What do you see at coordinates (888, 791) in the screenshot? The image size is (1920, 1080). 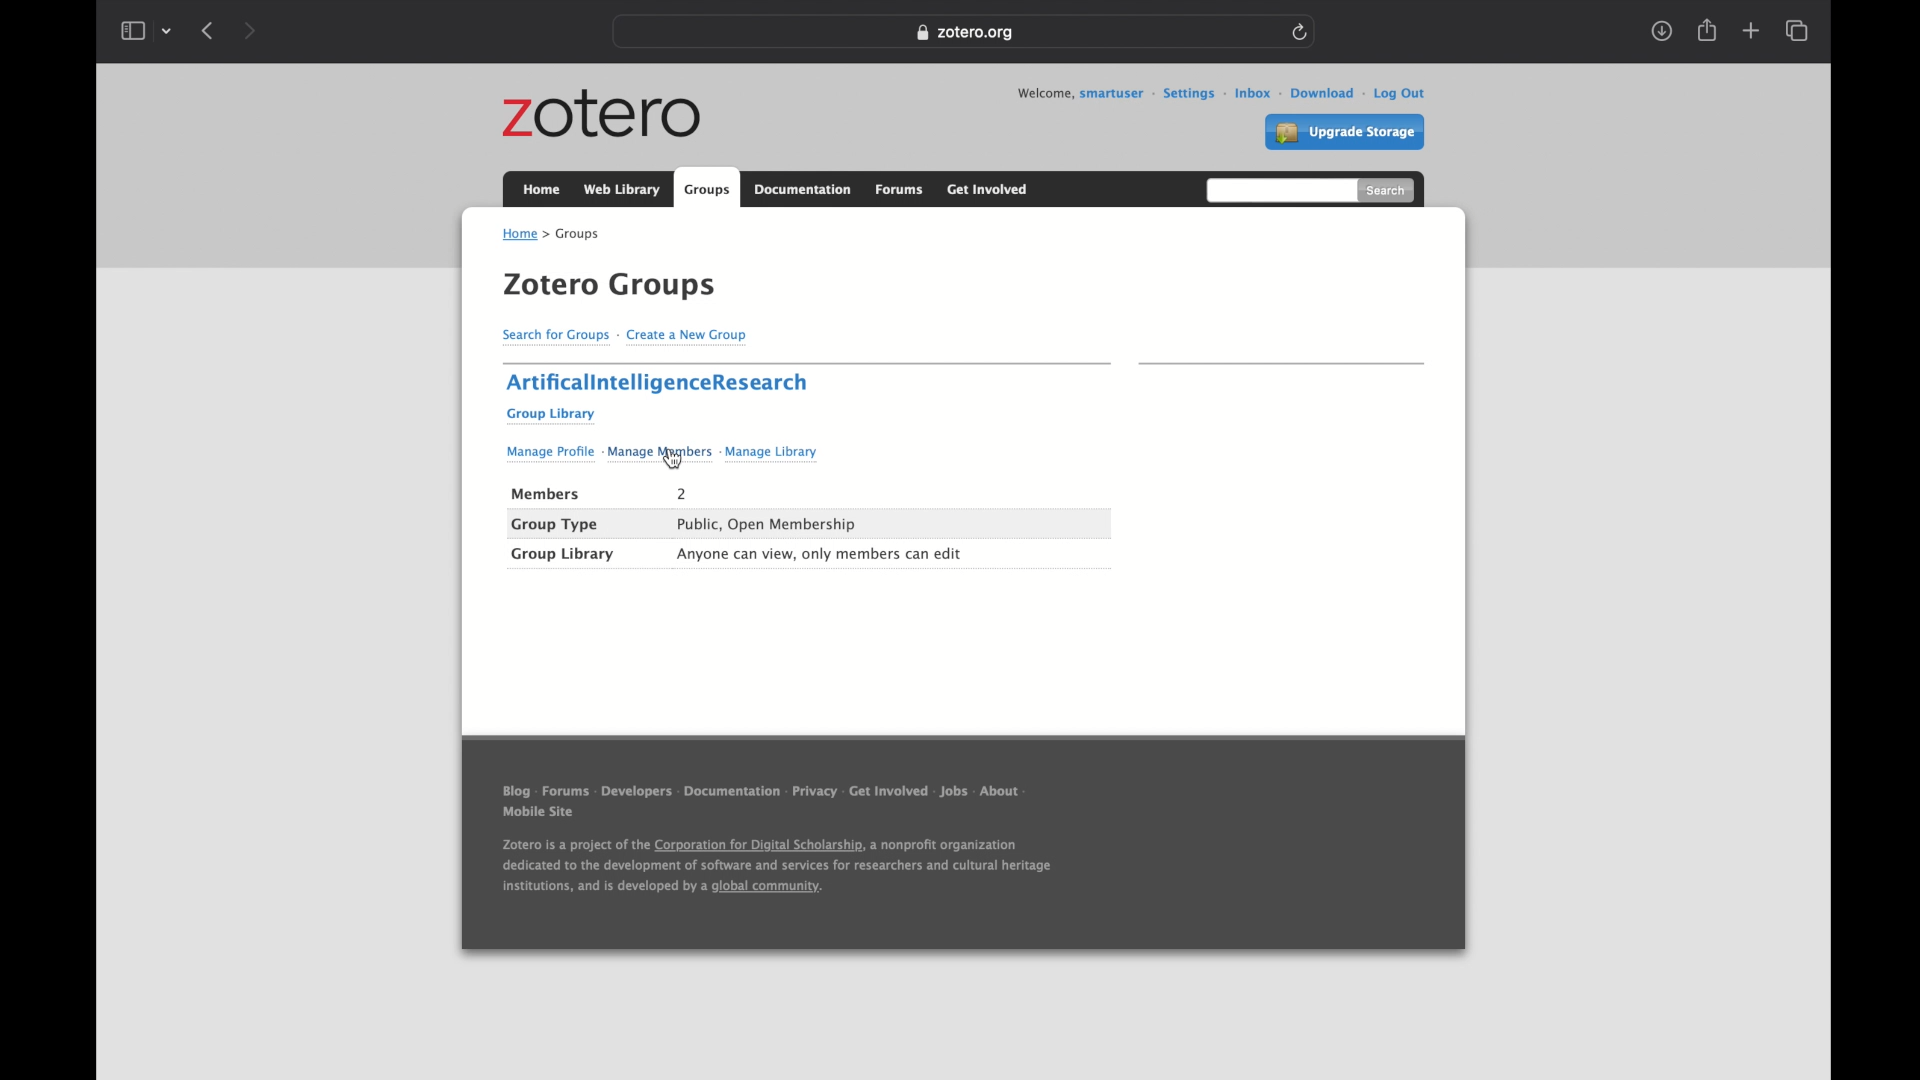 I see `get involved` at bounding box center [888, 791].